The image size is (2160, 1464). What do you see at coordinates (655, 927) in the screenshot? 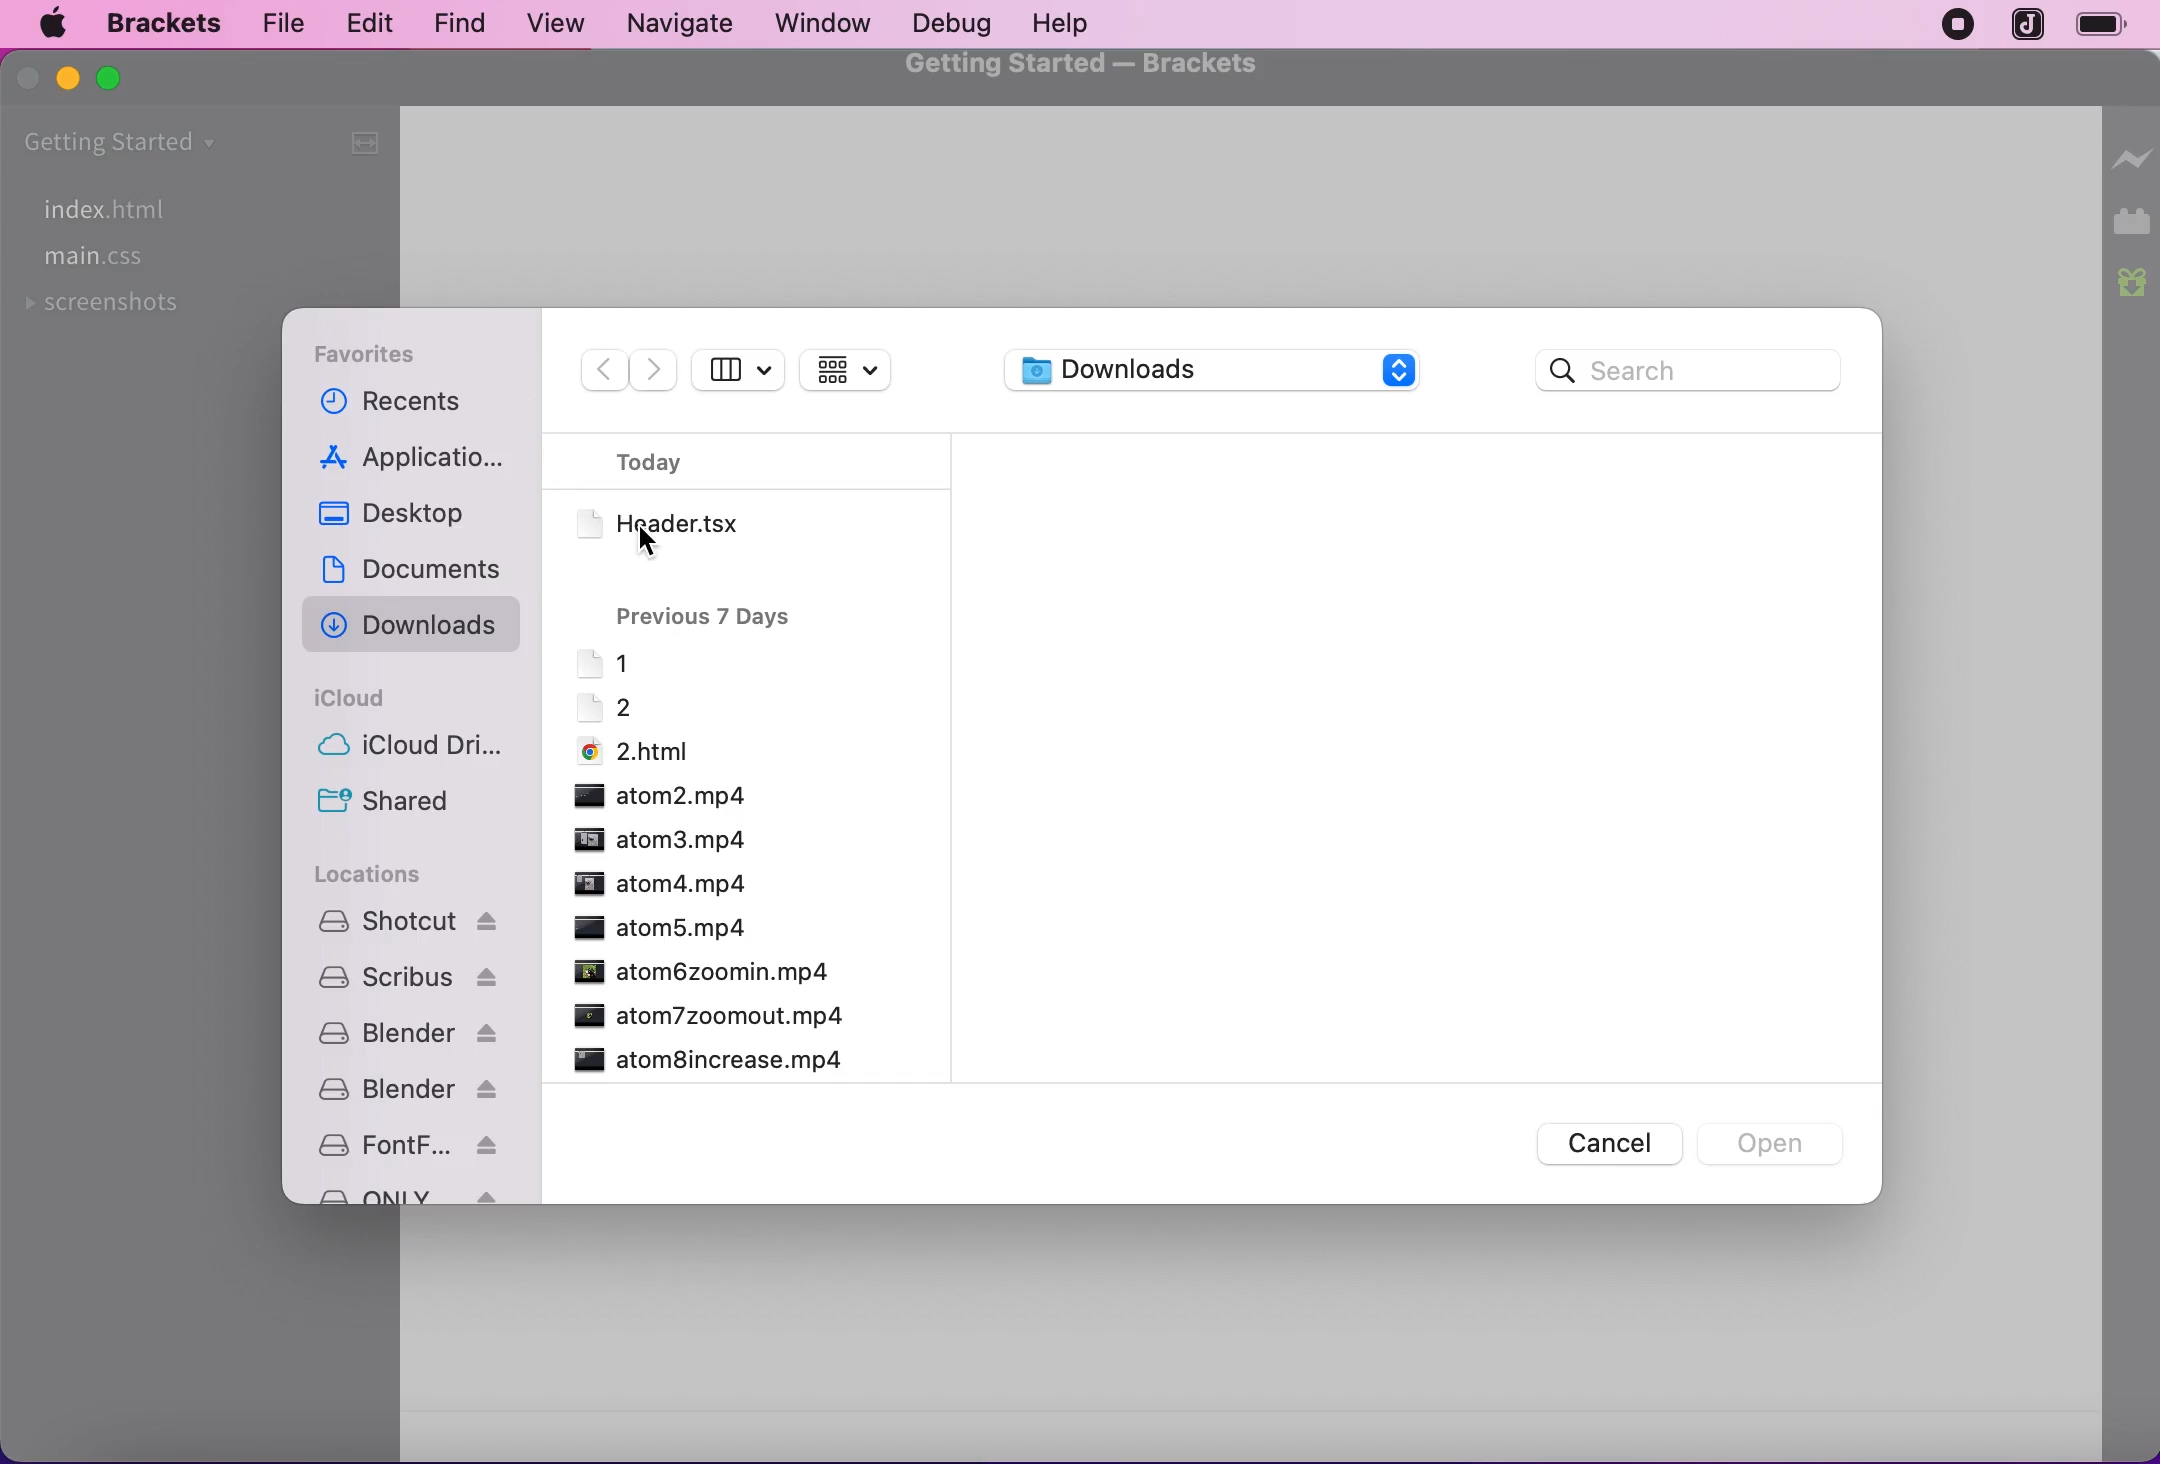
I see `atom5.mp4` at bounding box center [655, 927].